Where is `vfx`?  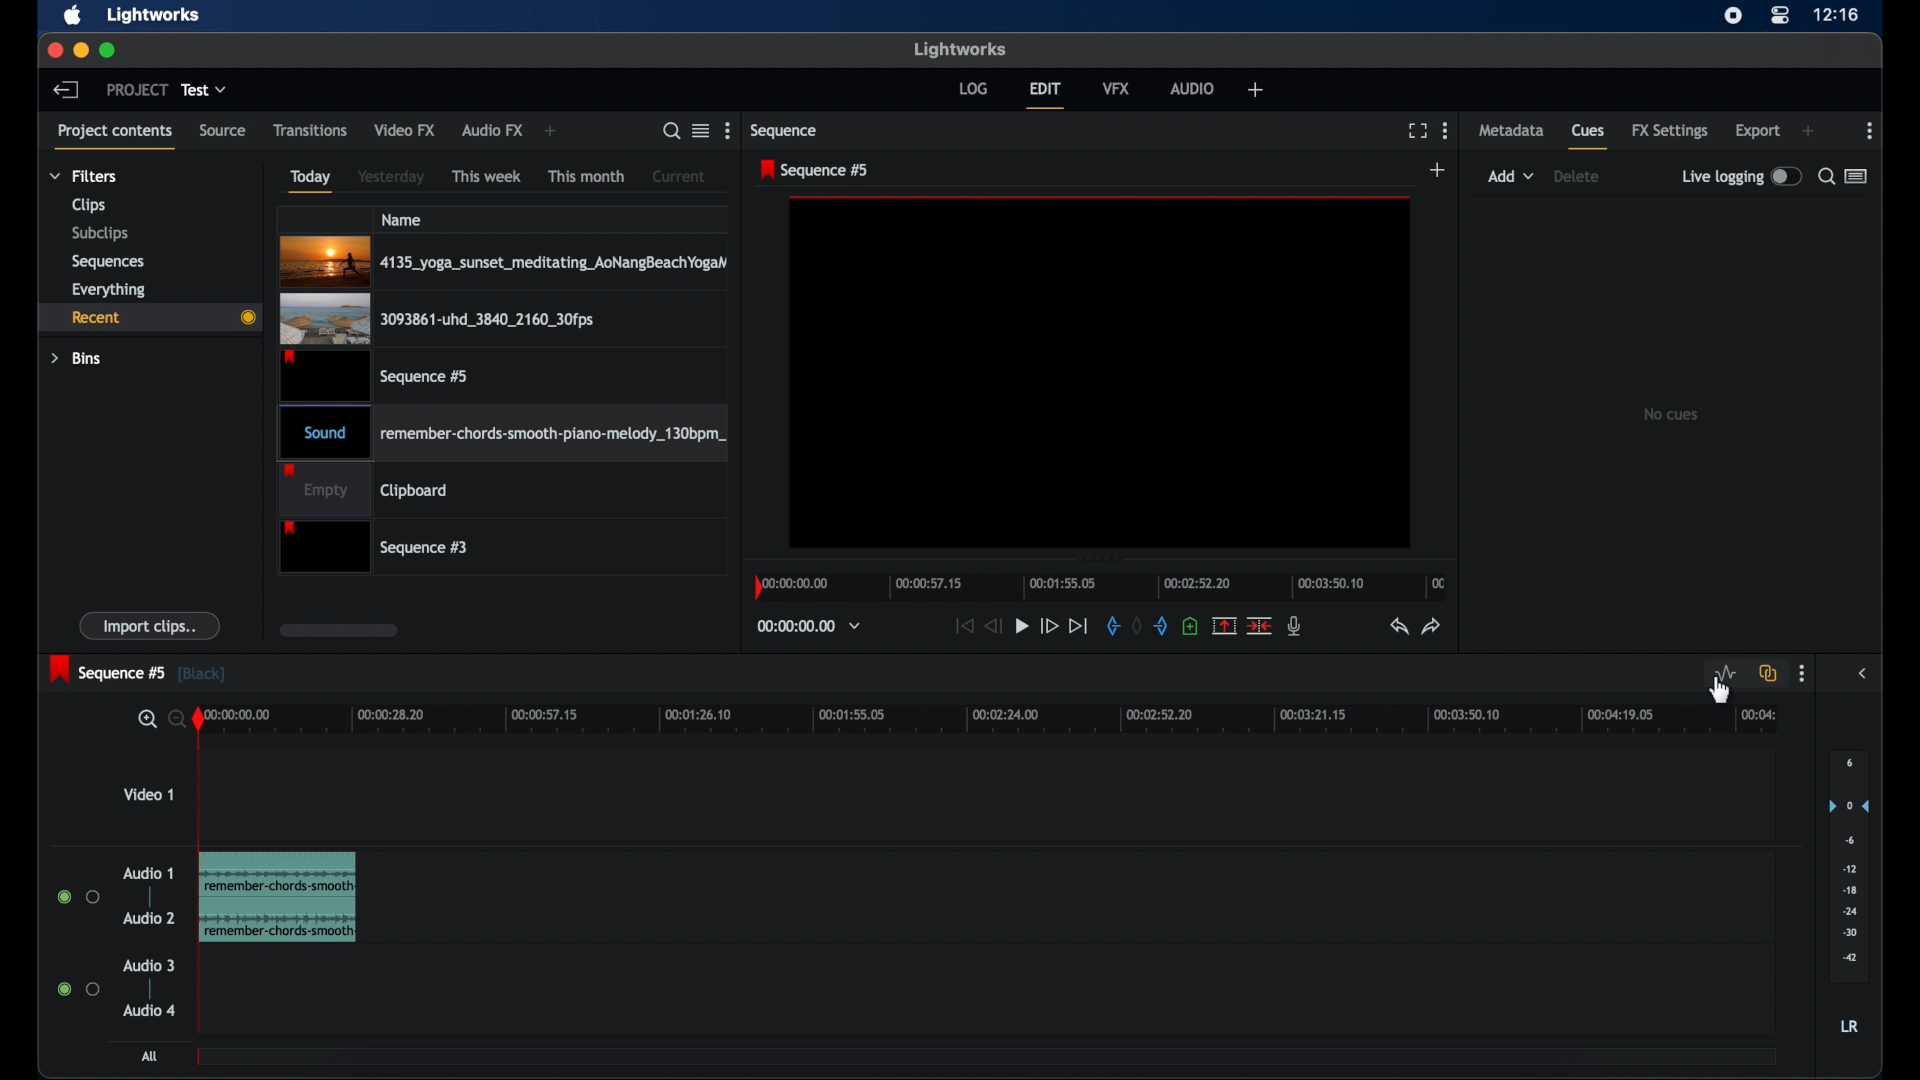
vfx is located at coordinates (1116, 87).